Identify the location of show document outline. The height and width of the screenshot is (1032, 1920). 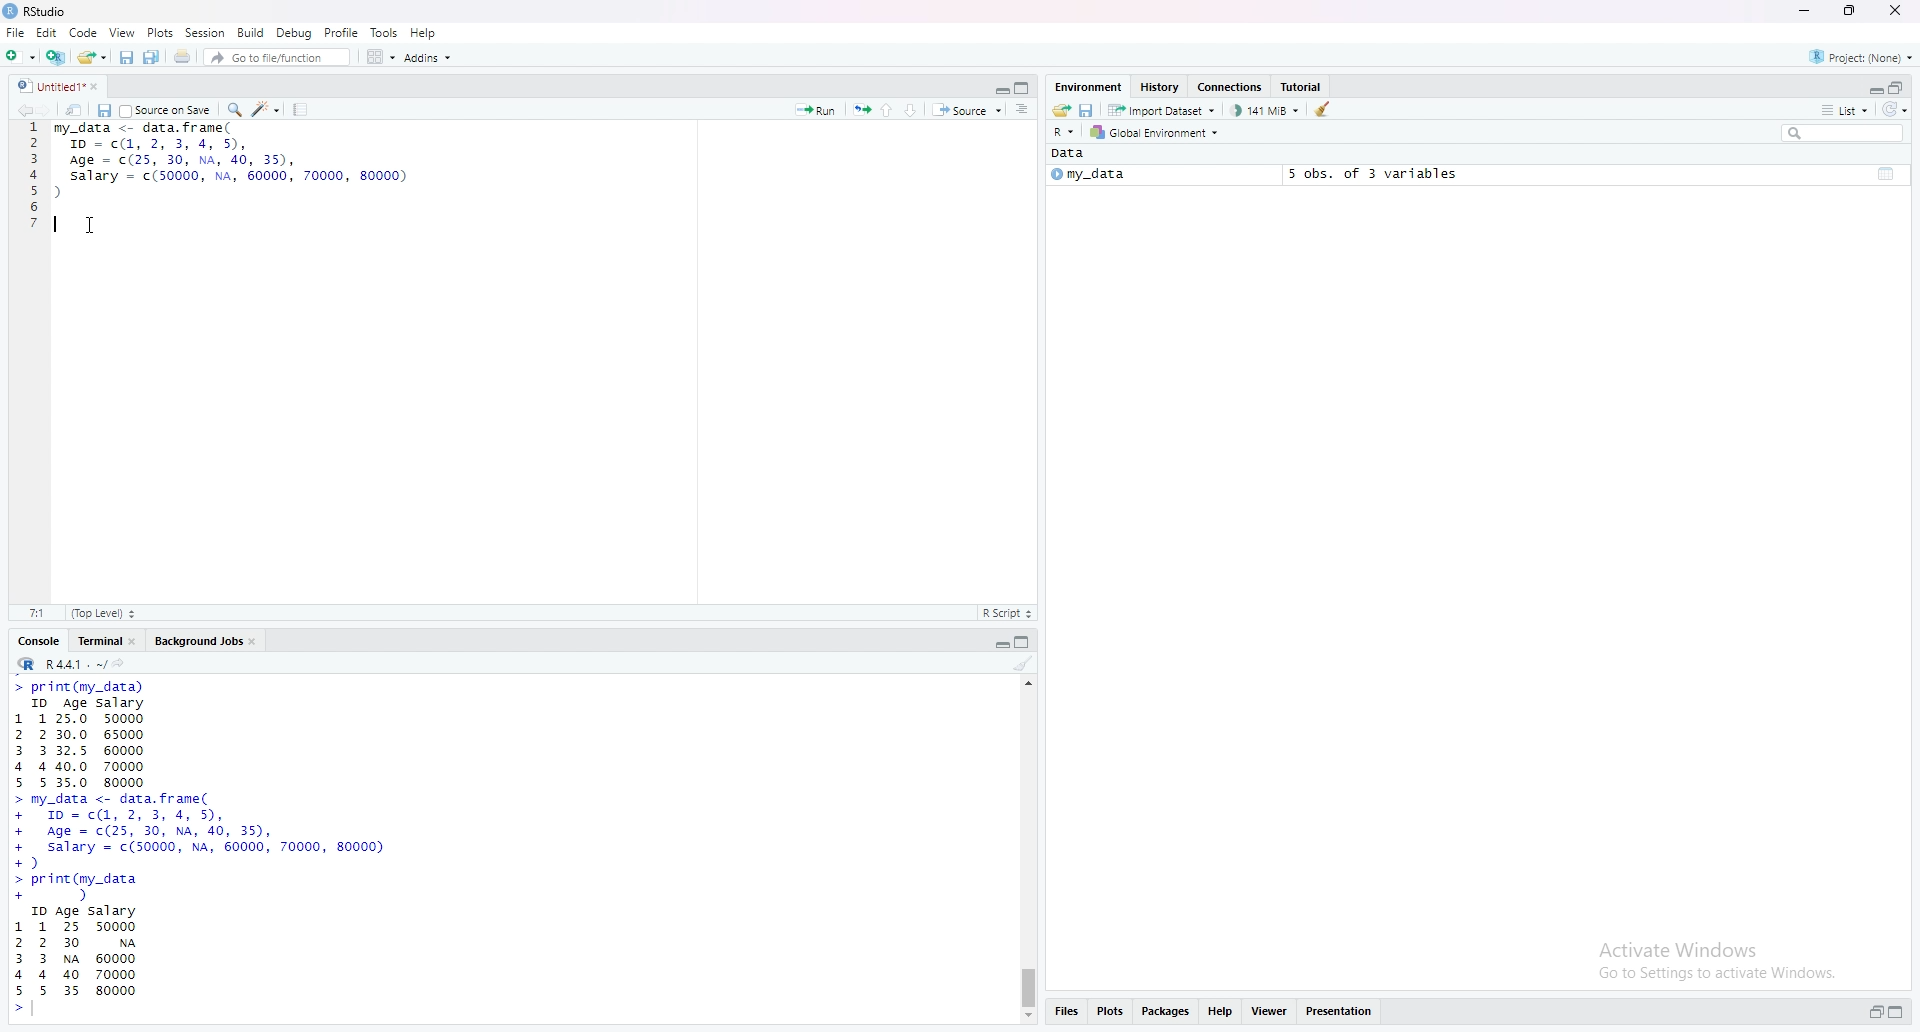
(1024, 111).